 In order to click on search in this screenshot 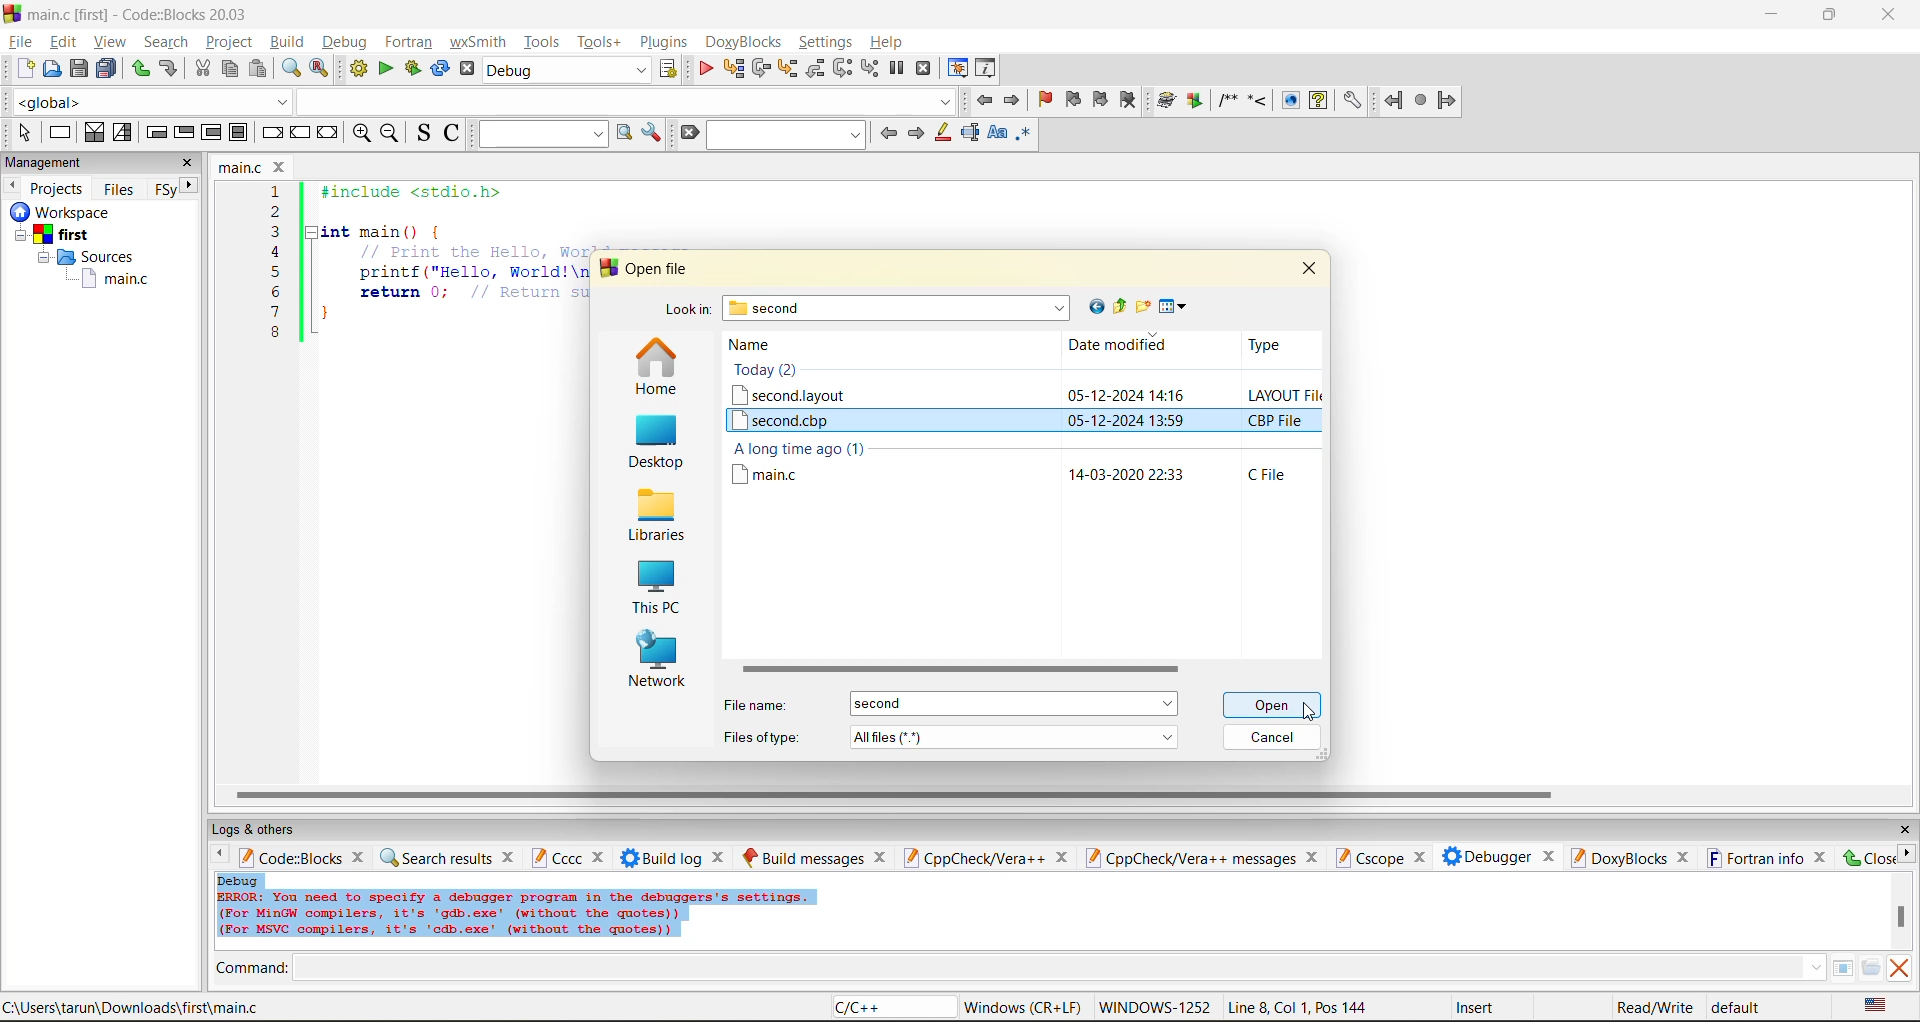, I will do `click(166, 41)`.